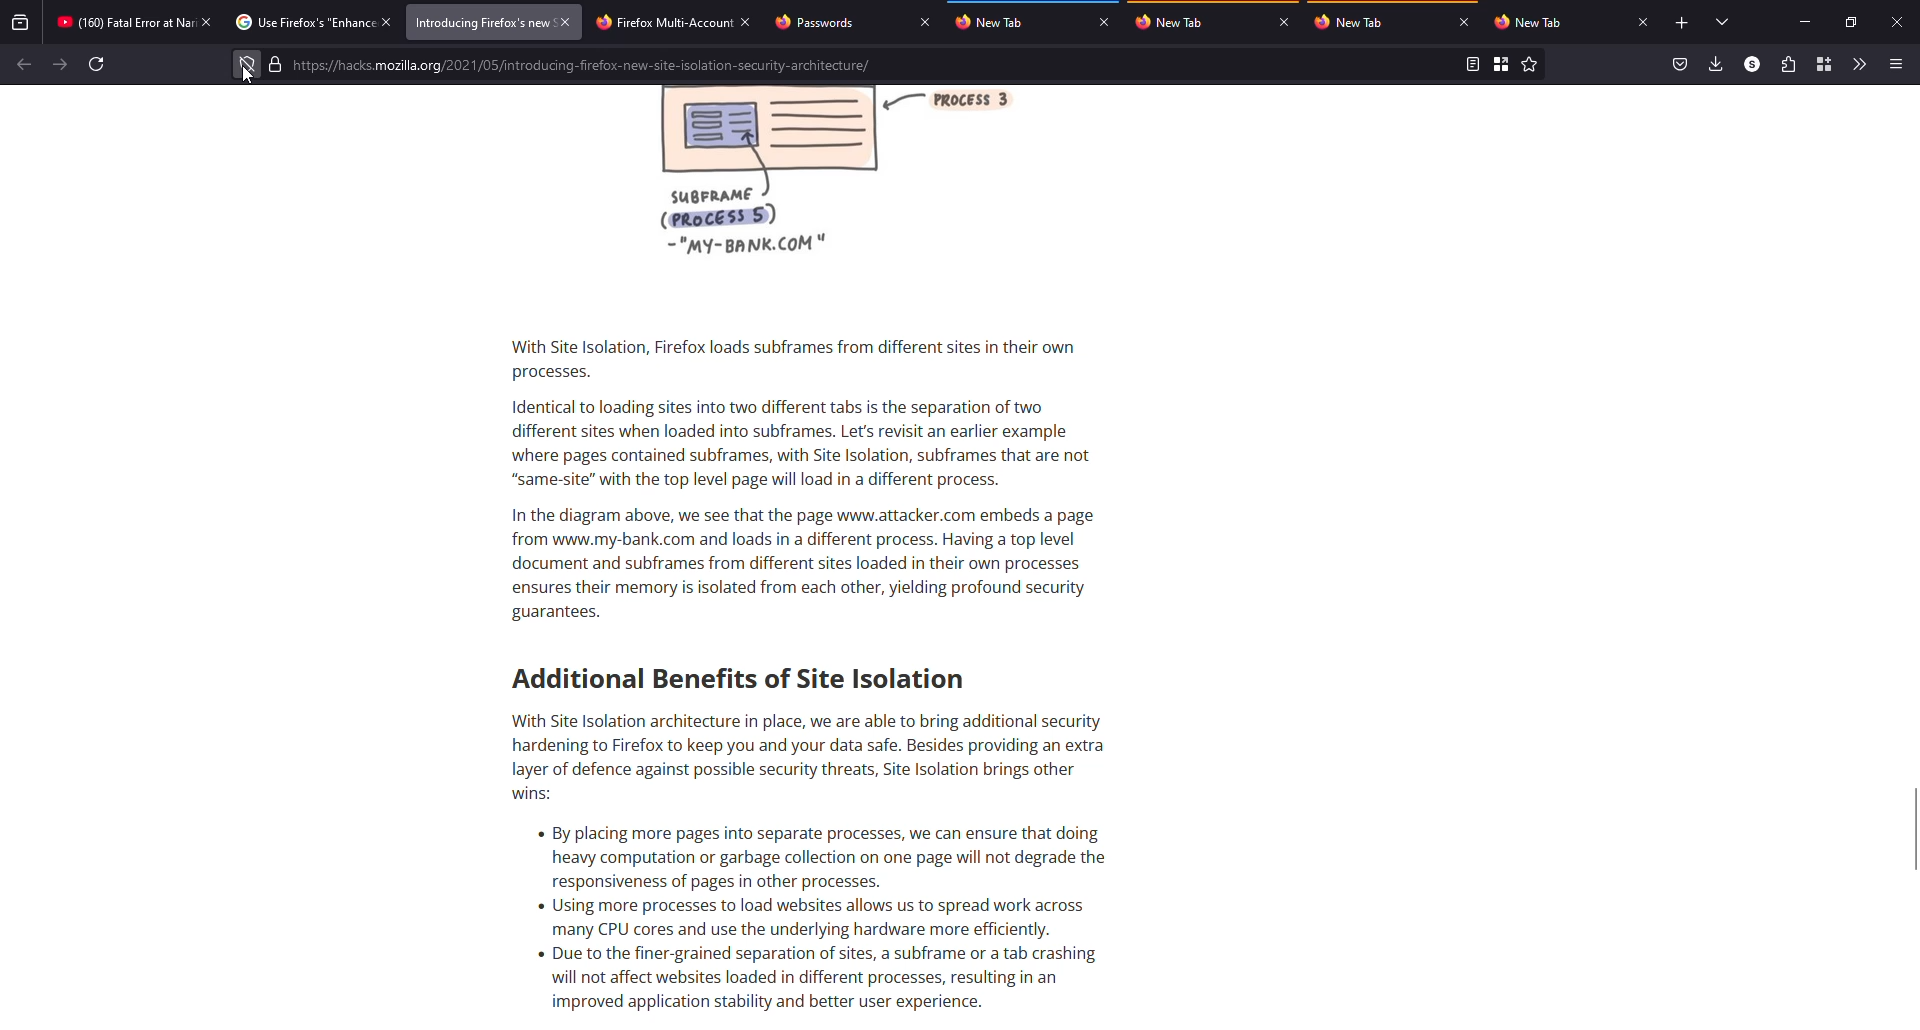 The image size is (1920, 1030). I want to click on container, so click(1824, 64).